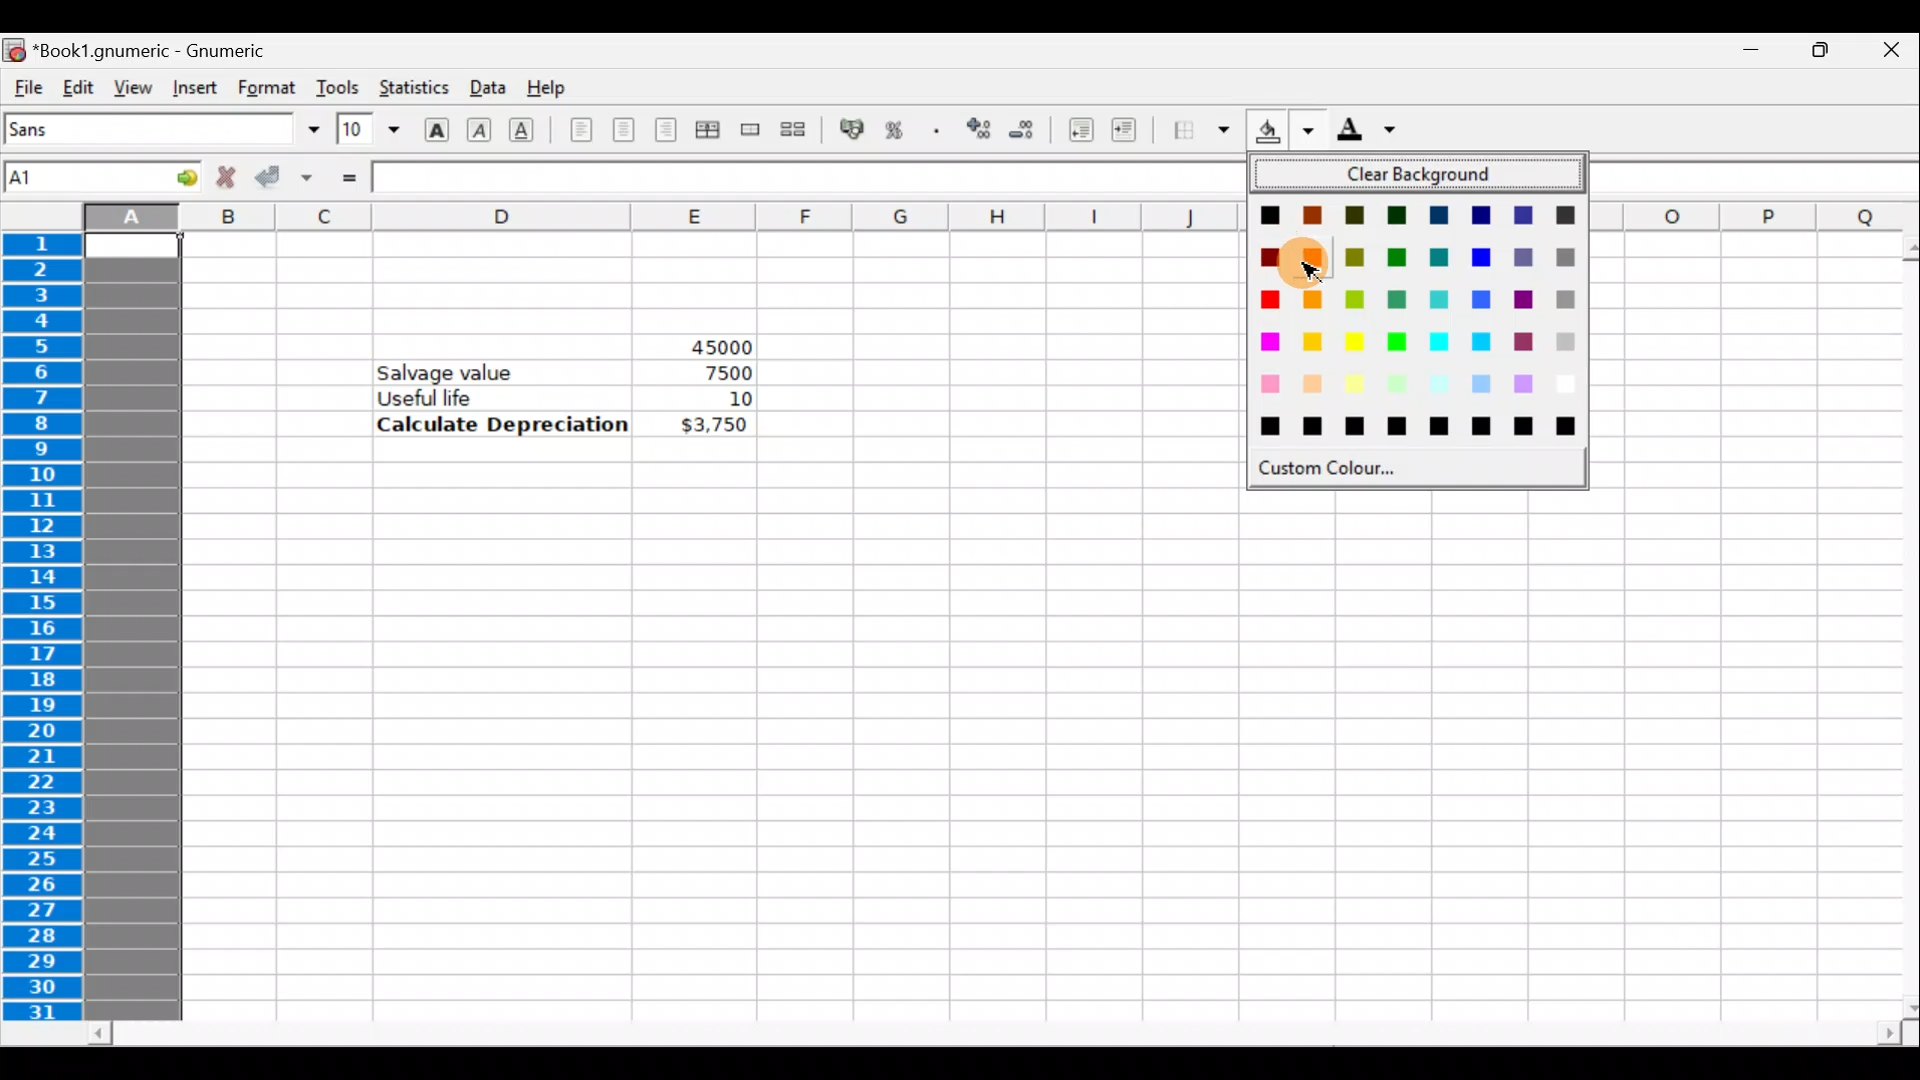 This screenshot has height=1080, width=1920. I want to click on Increase indent, align contents to the left, so click(1133, 132).